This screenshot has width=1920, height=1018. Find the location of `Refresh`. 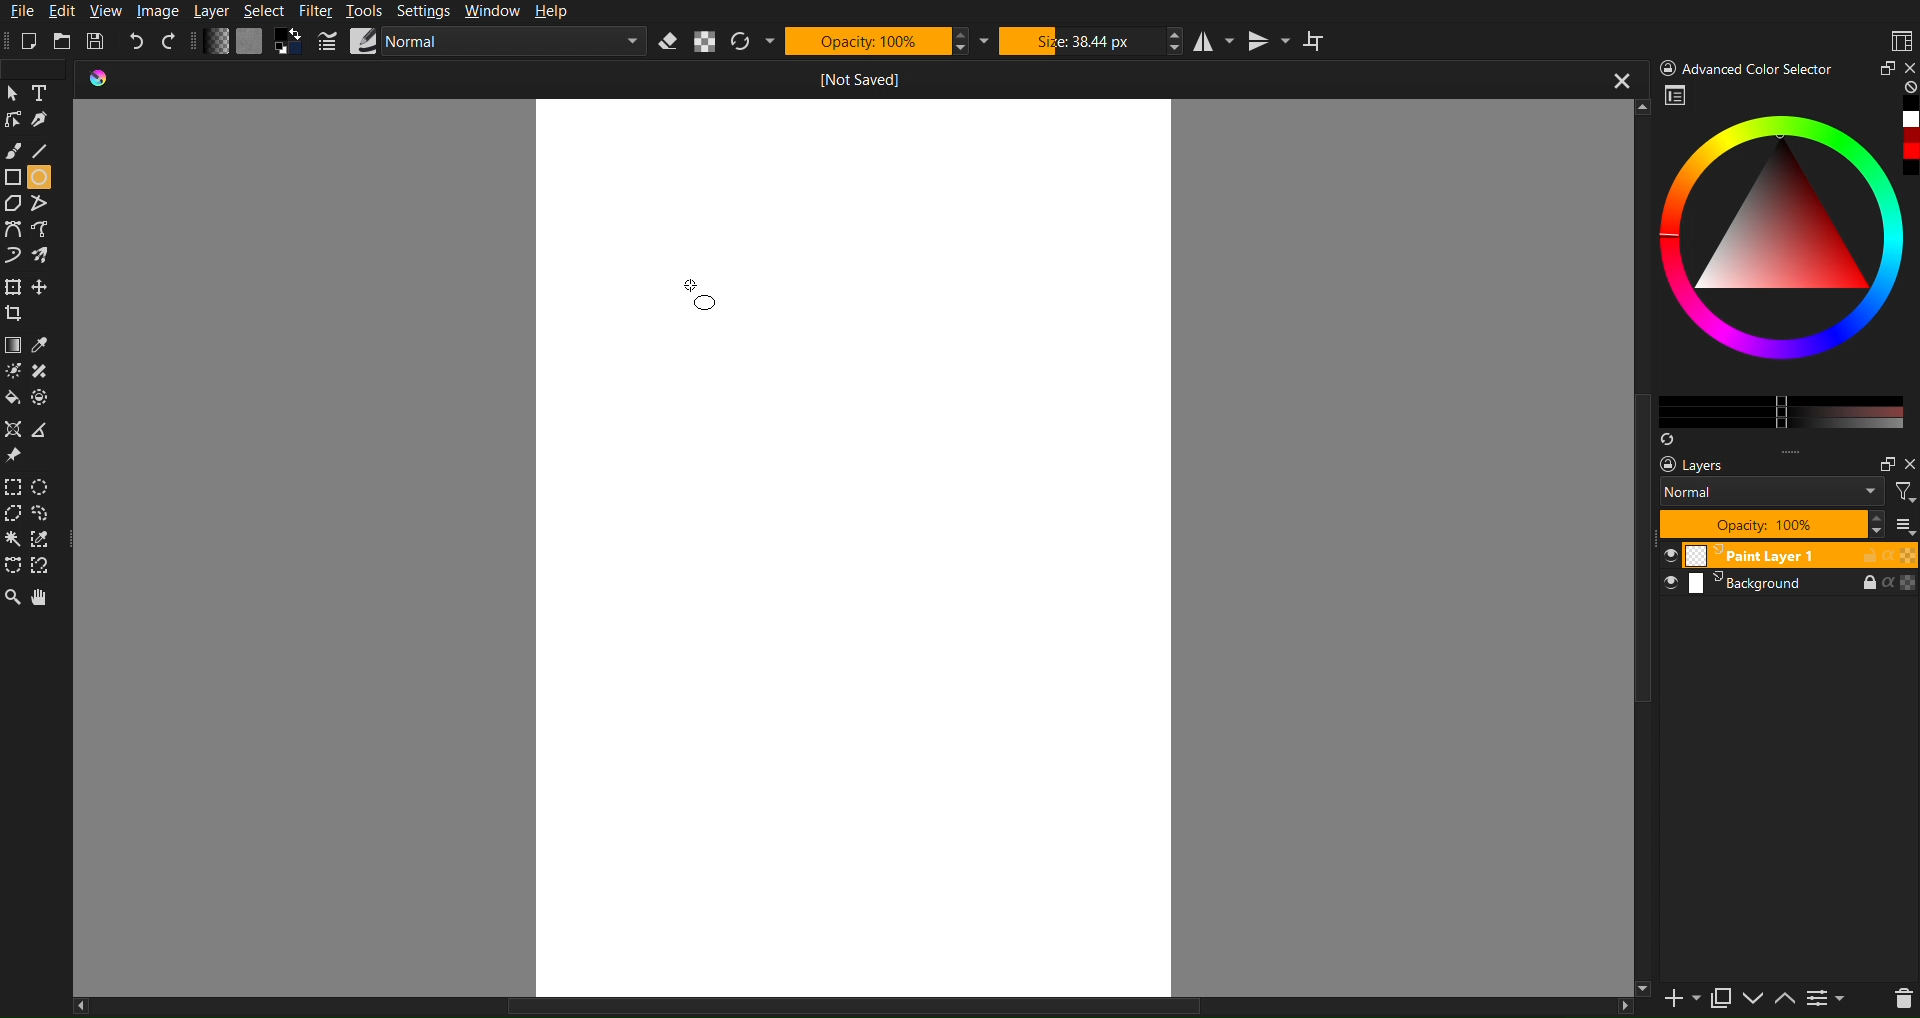

Refresh is located at coordinates (741, 41).